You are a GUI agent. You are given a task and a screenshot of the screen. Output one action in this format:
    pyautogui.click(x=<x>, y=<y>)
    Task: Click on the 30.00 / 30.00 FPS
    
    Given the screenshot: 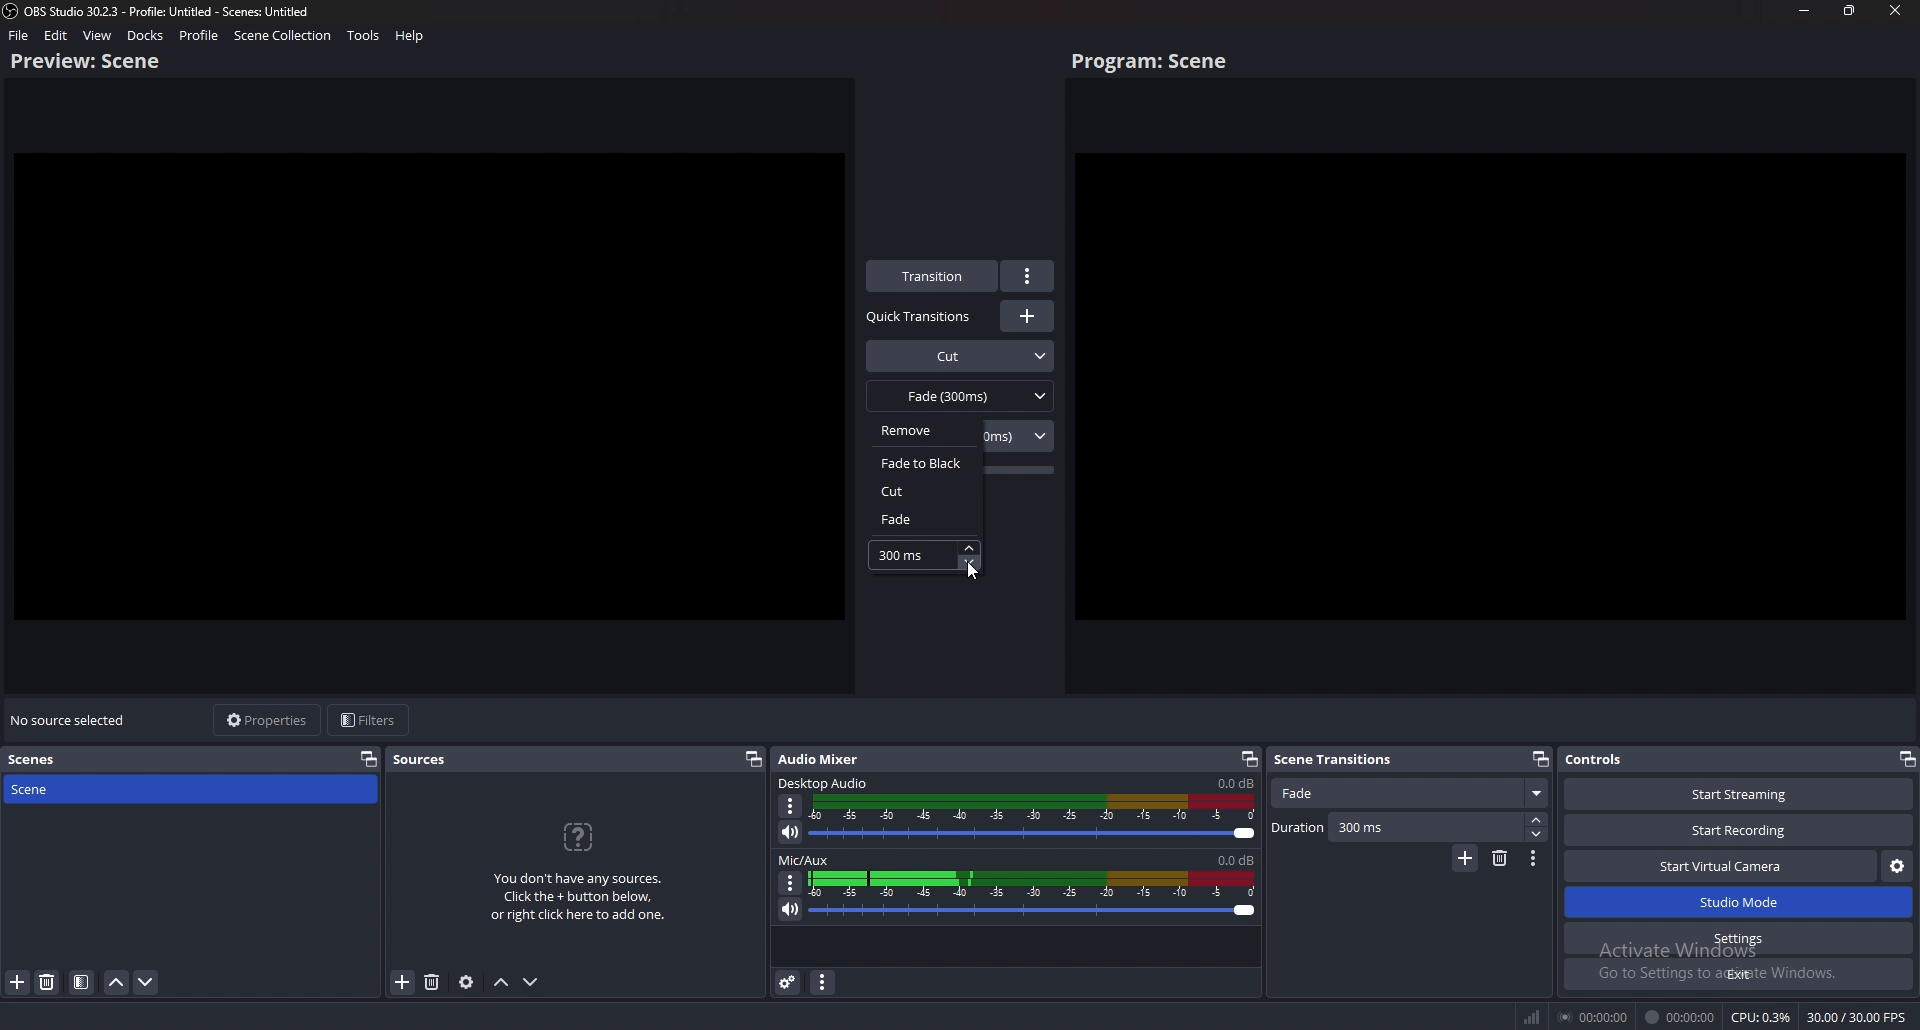 What is the action you would take?
    pyautogui.click(x=1857, y=1016)
    